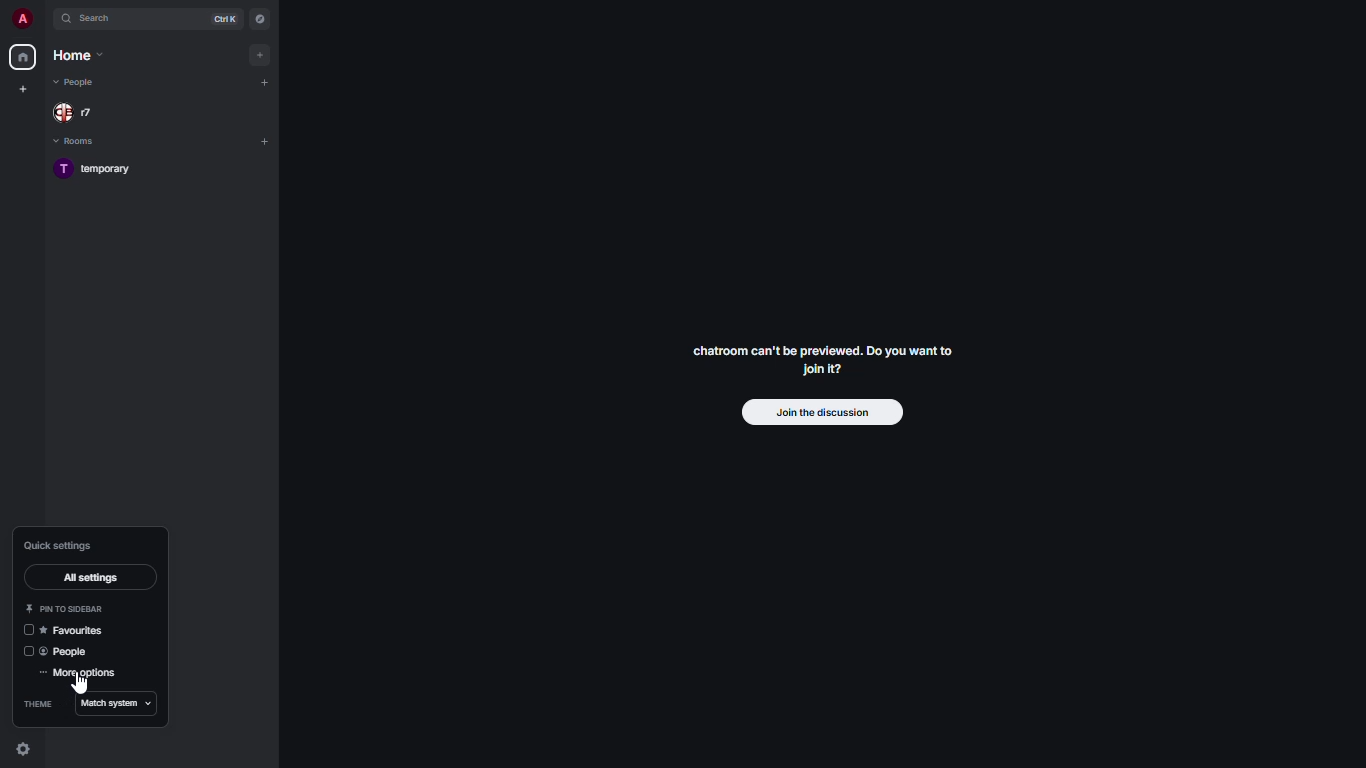 The height and width of the screenshot is (768, 1366). Describe the element at coordinates (75, 631) in the screenshot. I see `favorites` at that location.